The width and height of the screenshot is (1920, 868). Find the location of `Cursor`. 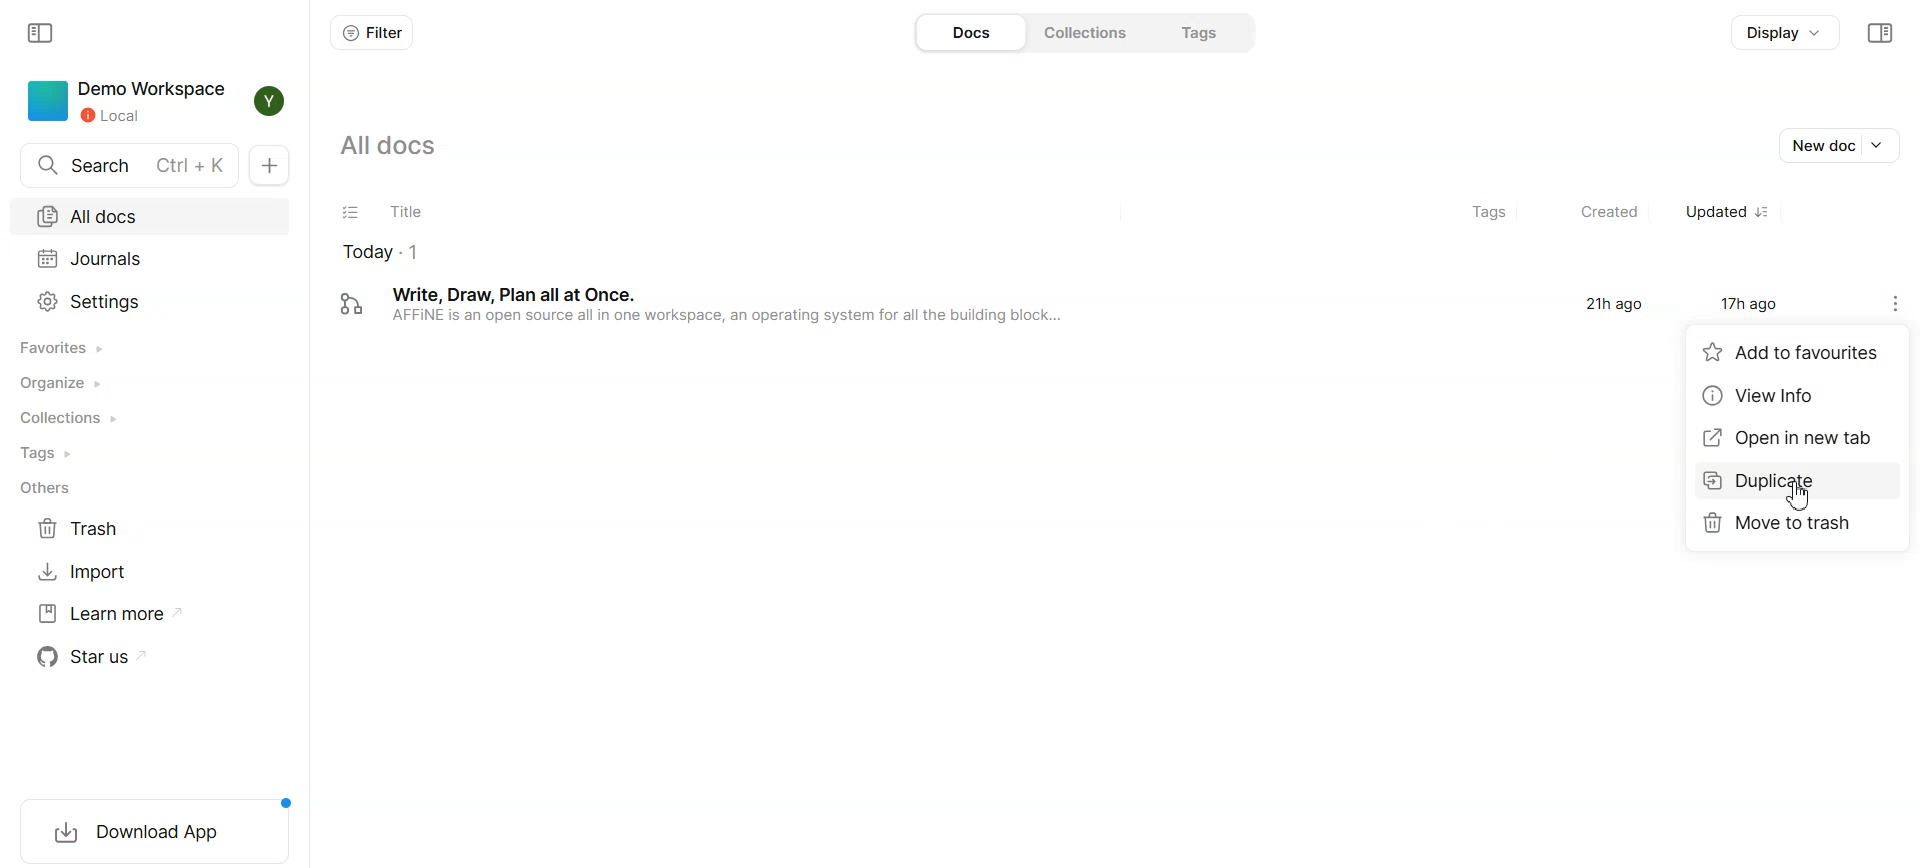

Cursor is located at coordinates (1799, 496).